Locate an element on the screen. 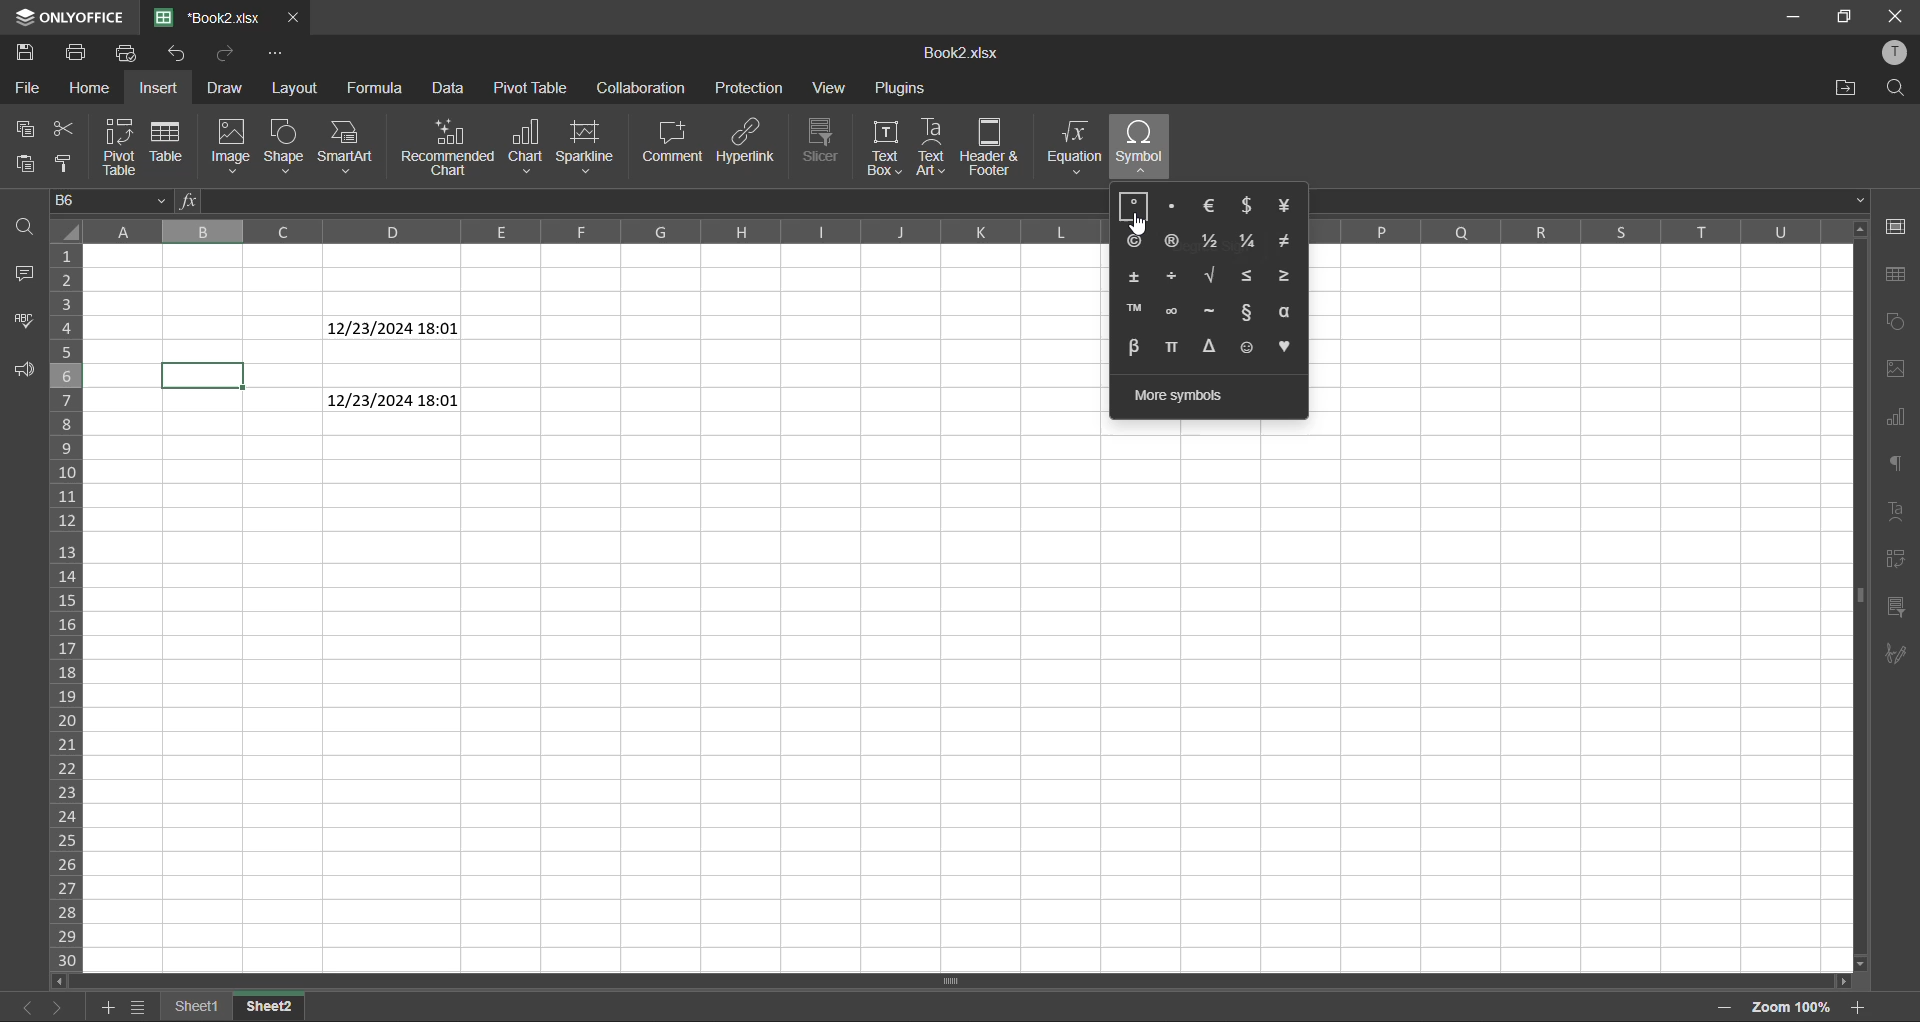 This screenshot has width=1920, height=1022. yen sign is located at coordinates (1288, 206).